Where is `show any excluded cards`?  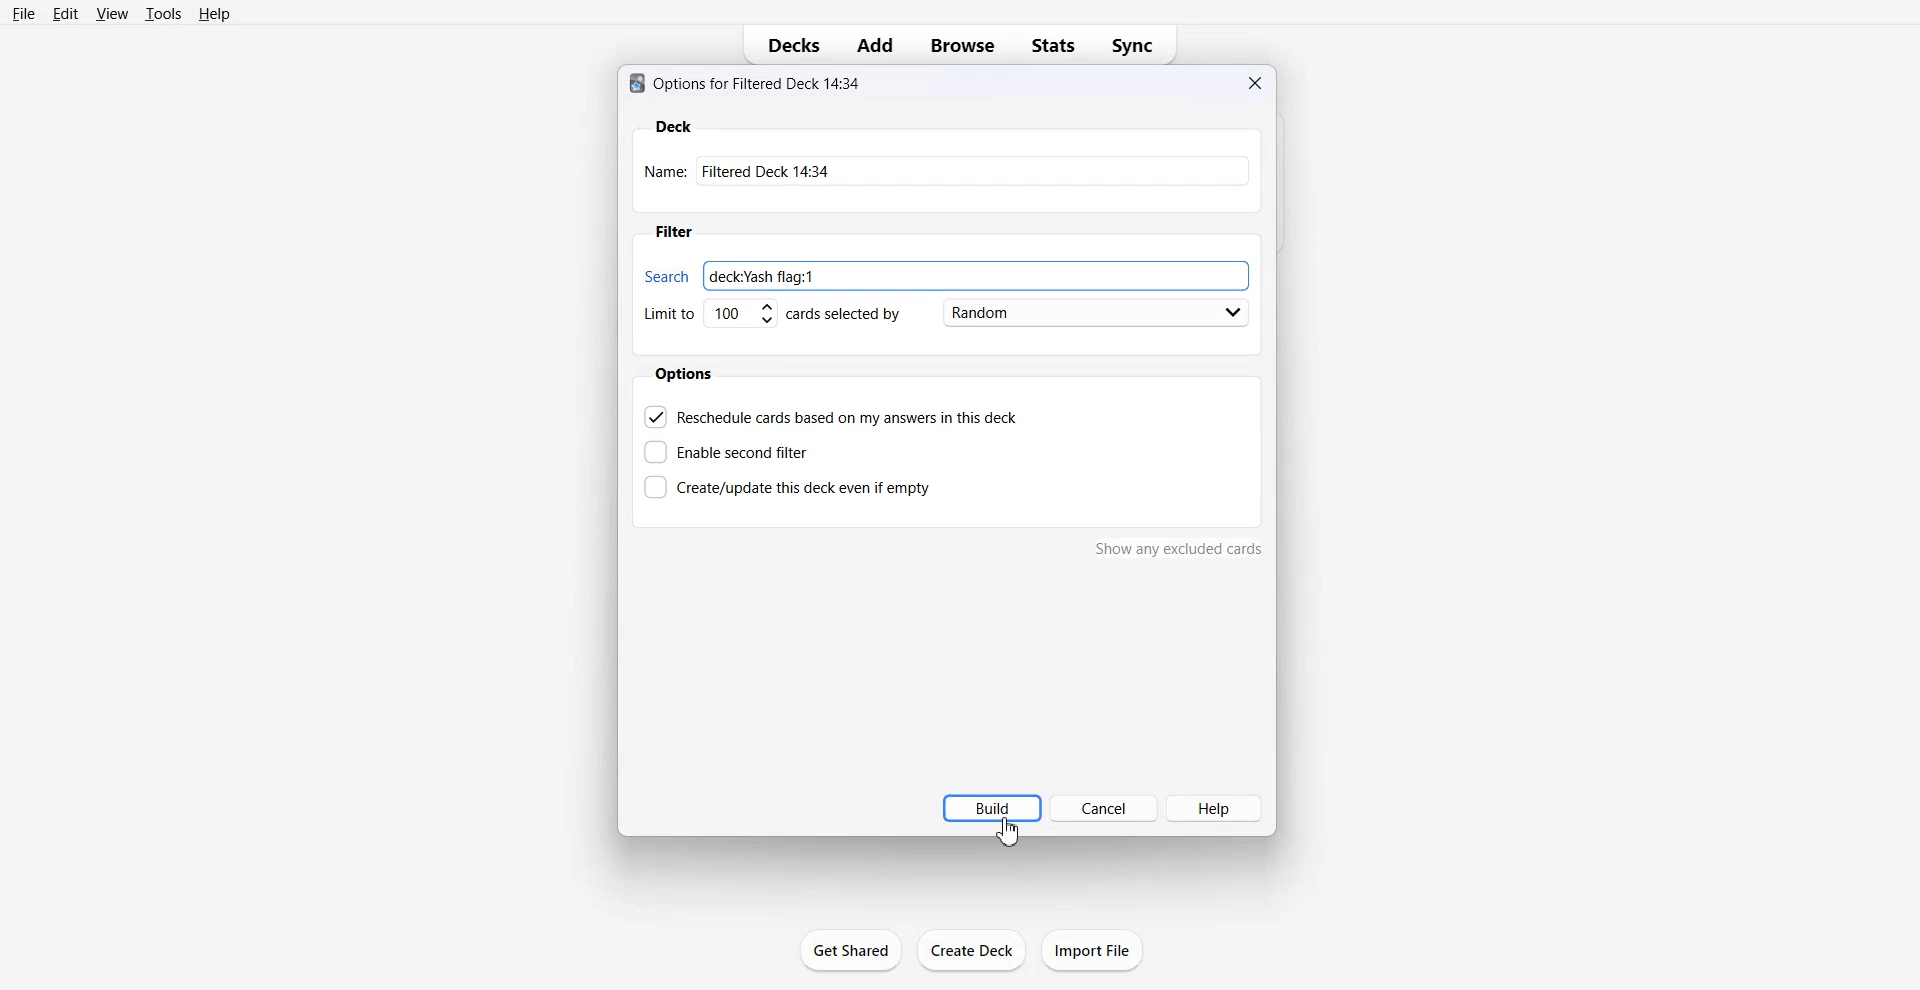 show any excluded cards is located at coordinates (1179, 548).